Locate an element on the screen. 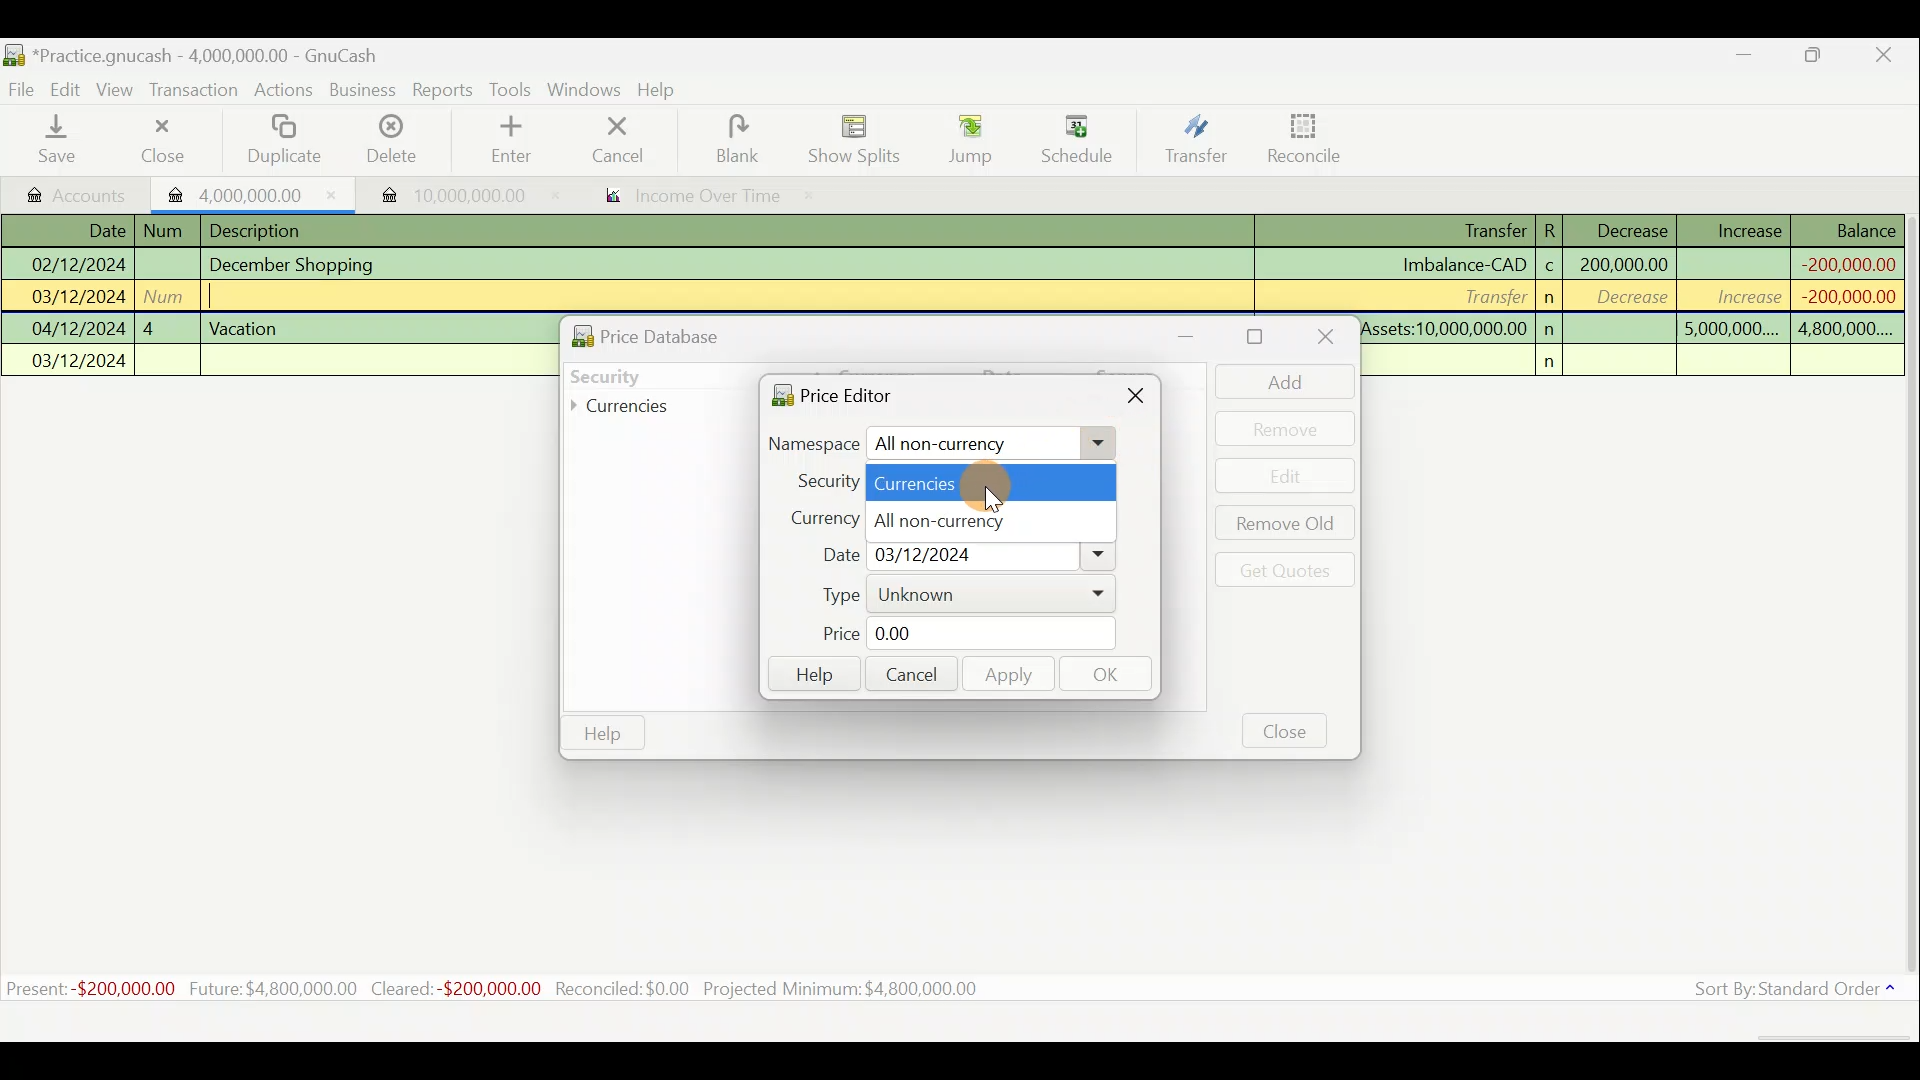 The image size is (1920, 1080). Remove is located at coordinates (1285, 428).